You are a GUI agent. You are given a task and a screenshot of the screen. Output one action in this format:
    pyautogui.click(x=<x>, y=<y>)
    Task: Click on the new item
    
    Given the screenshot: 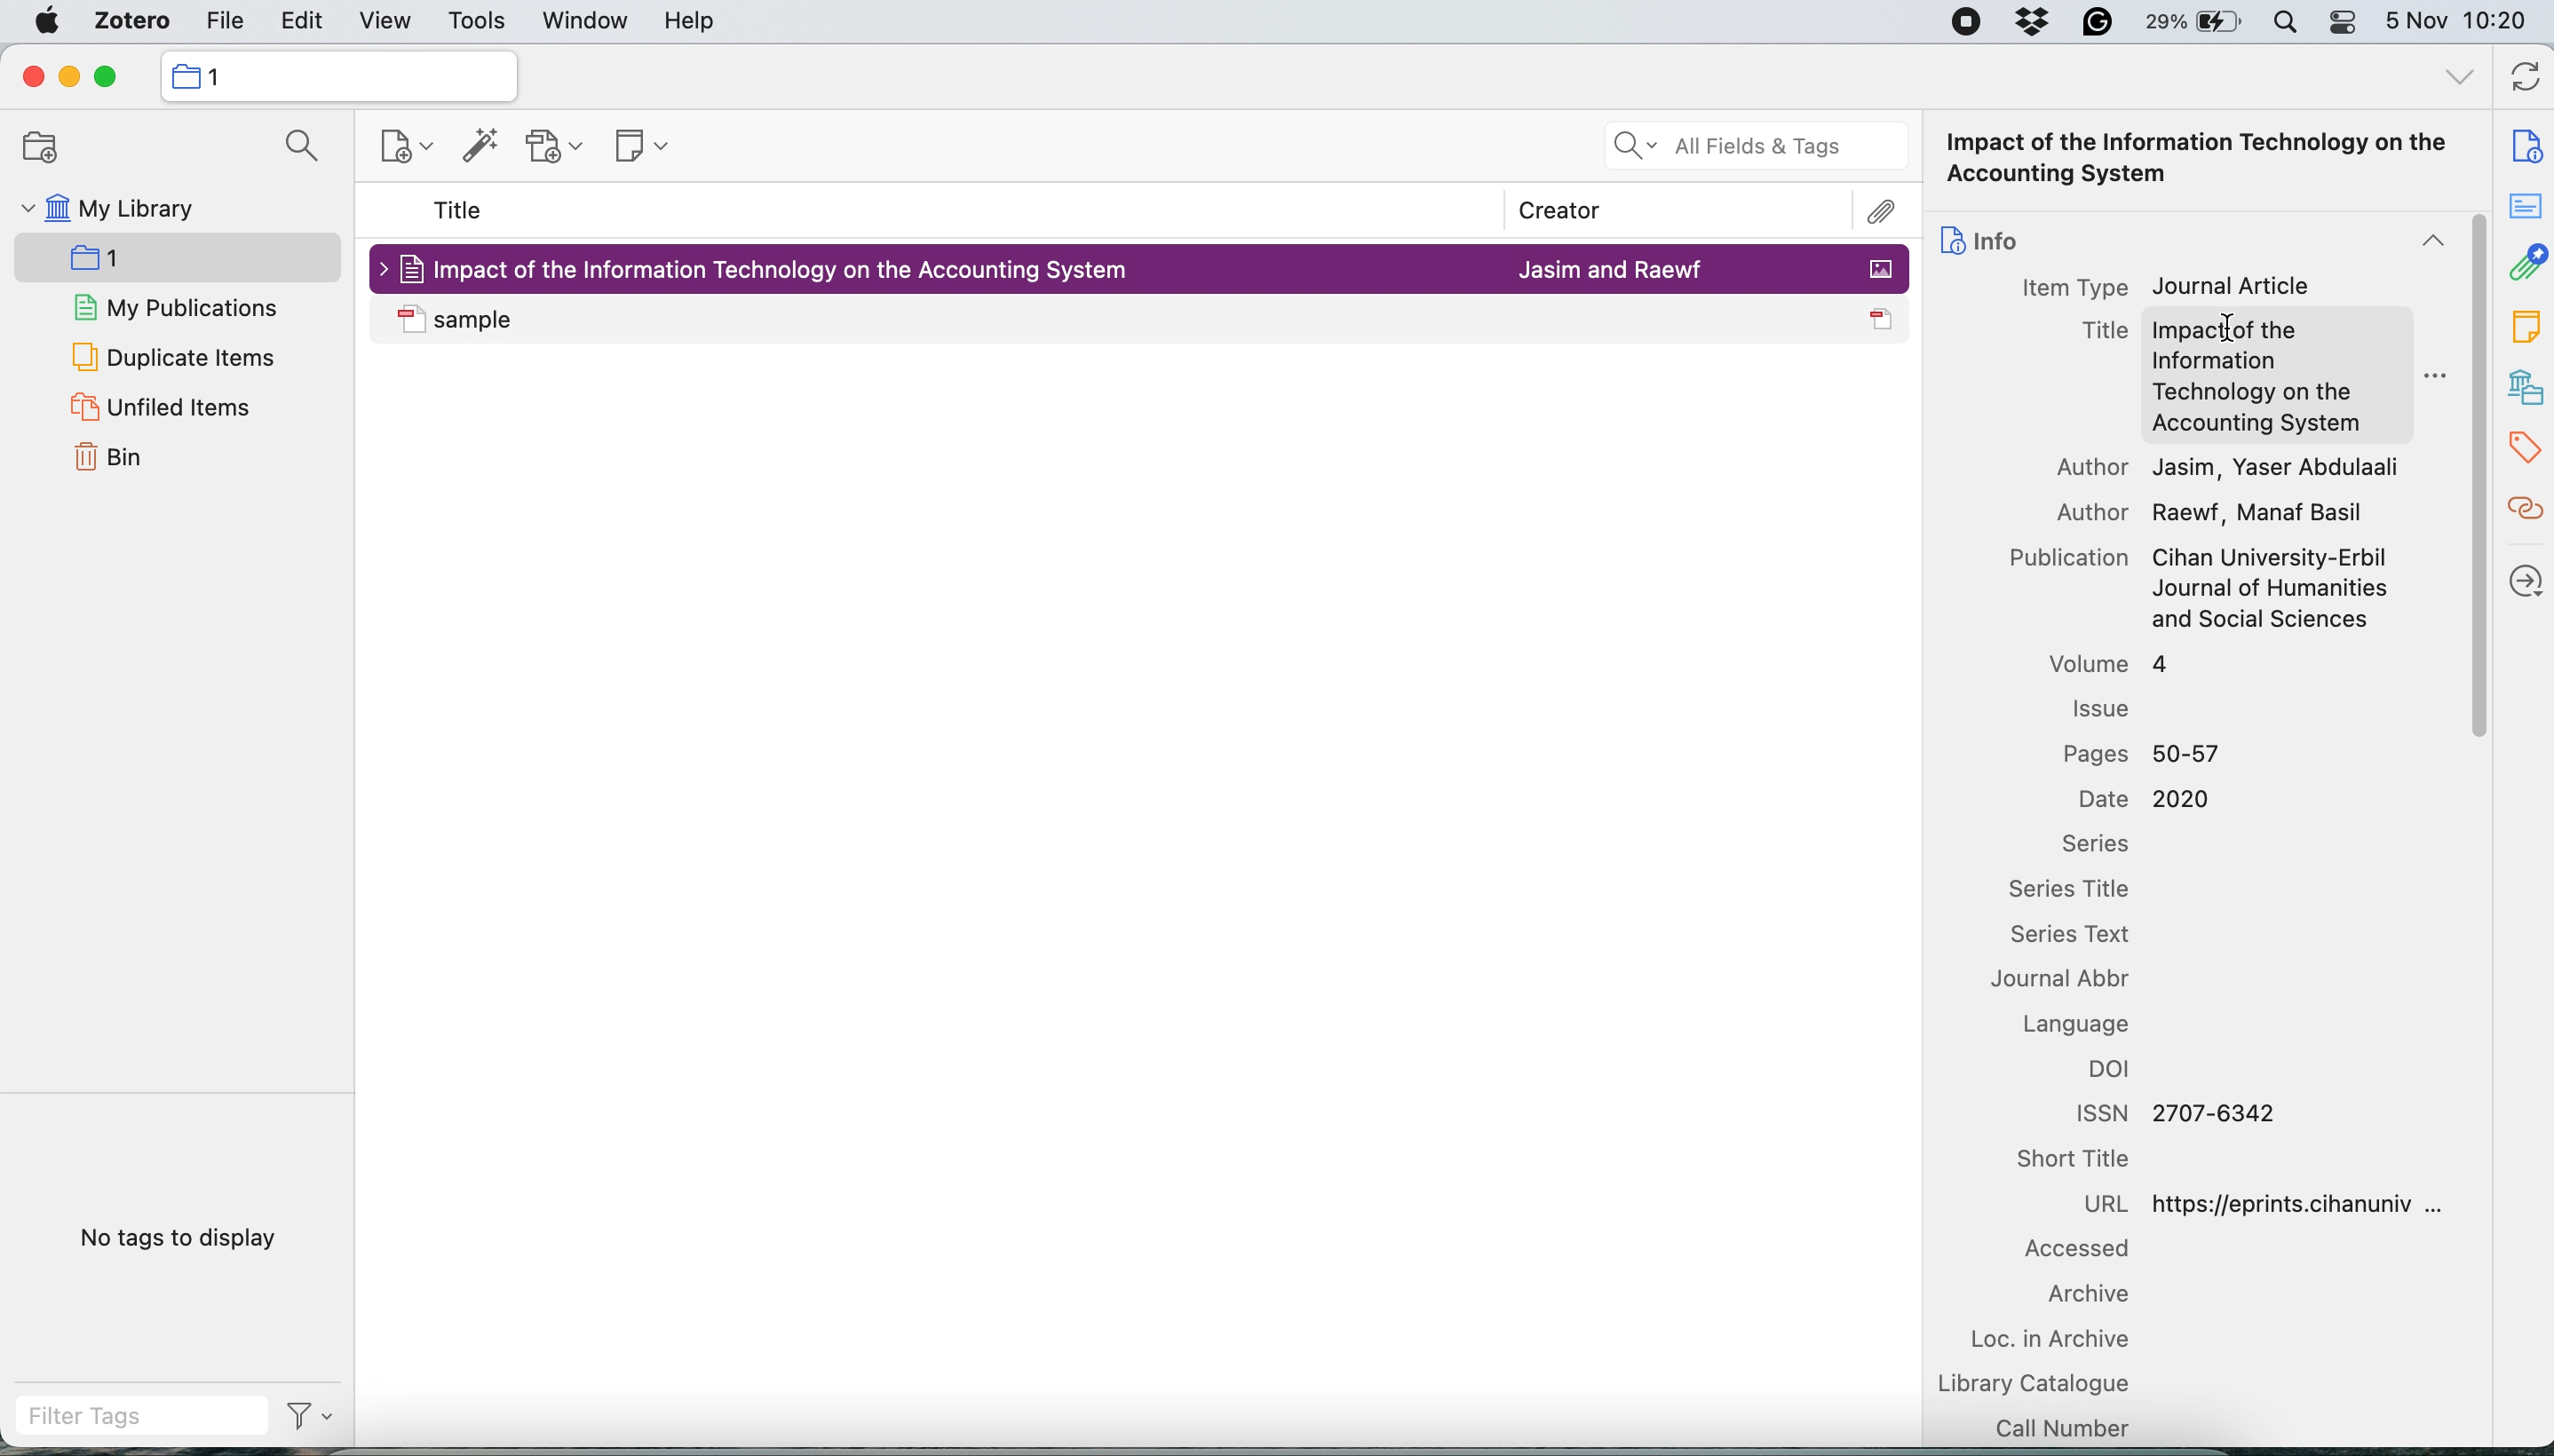 What is the action you would take?
    pyautogui.click(x=398, y=146)
    